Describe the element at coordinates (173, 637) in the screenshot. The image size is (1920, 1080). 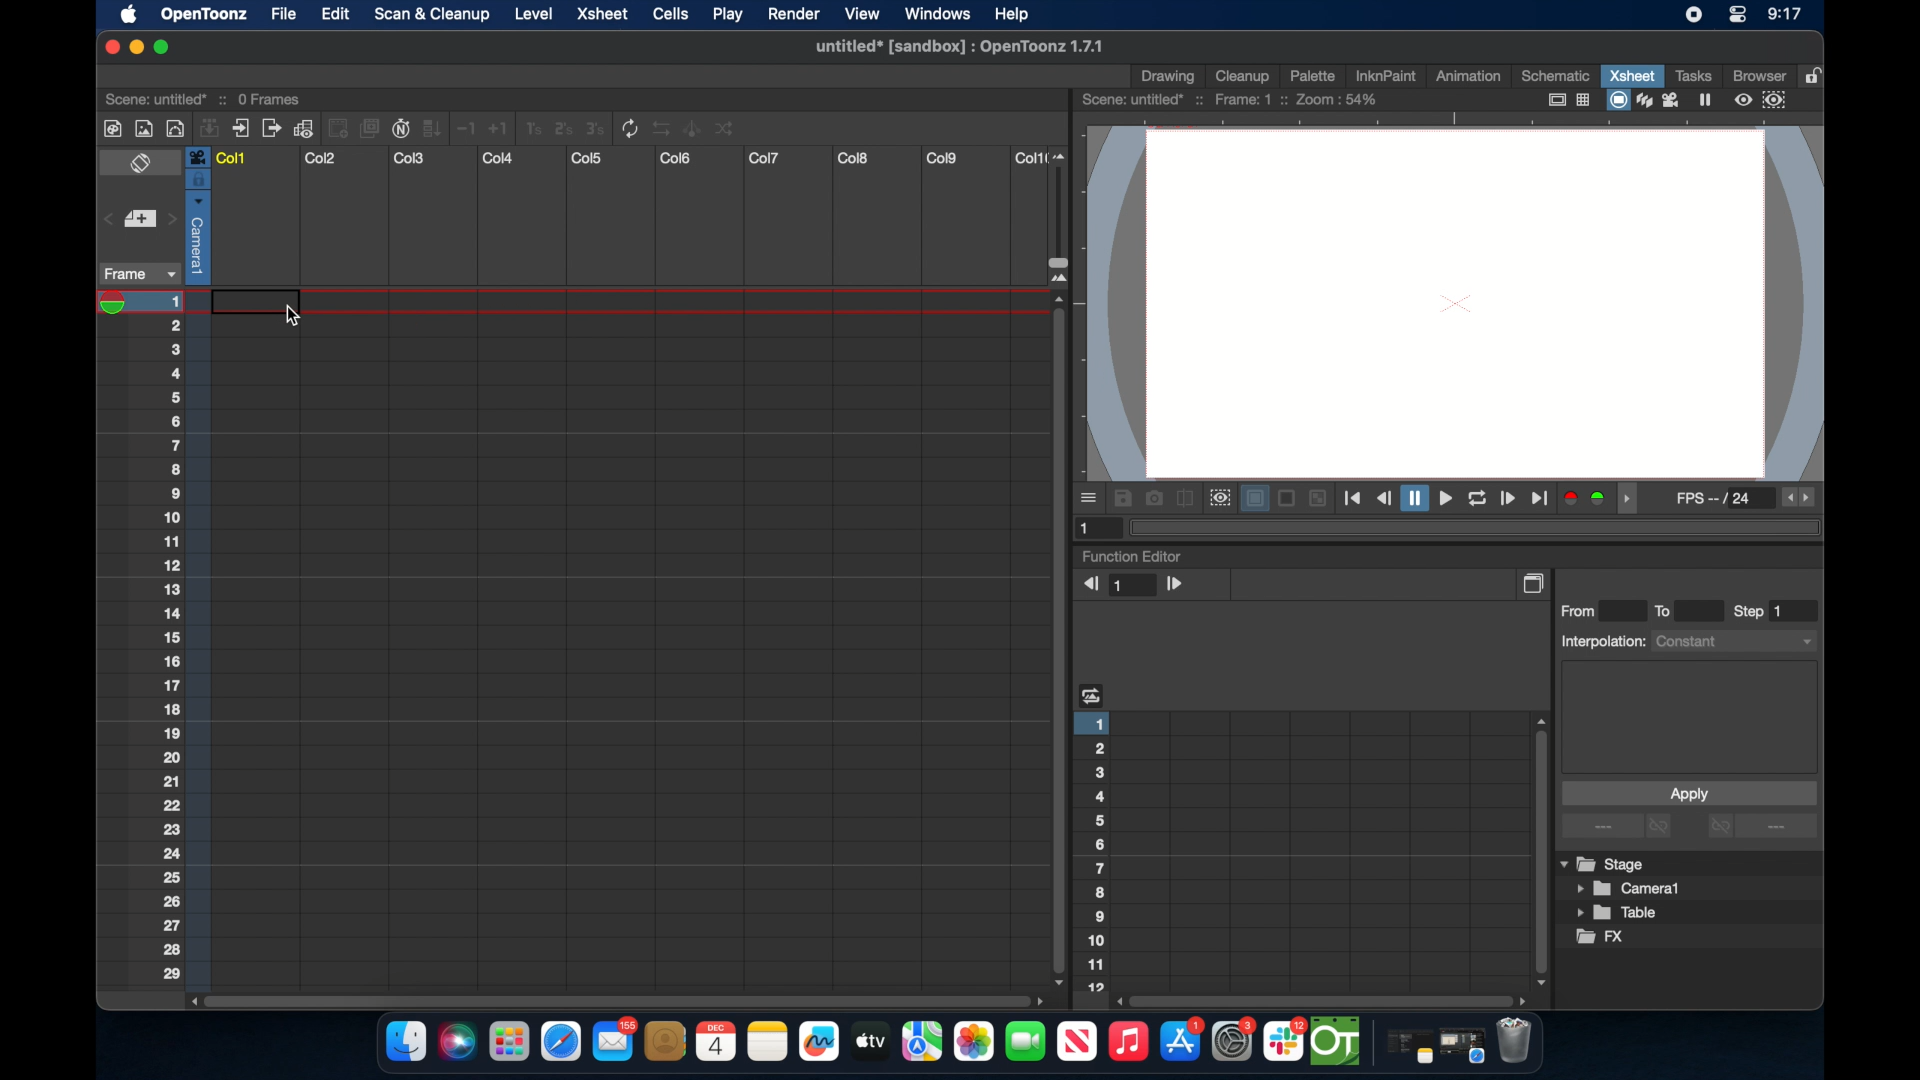
I see `numbering` at that location.